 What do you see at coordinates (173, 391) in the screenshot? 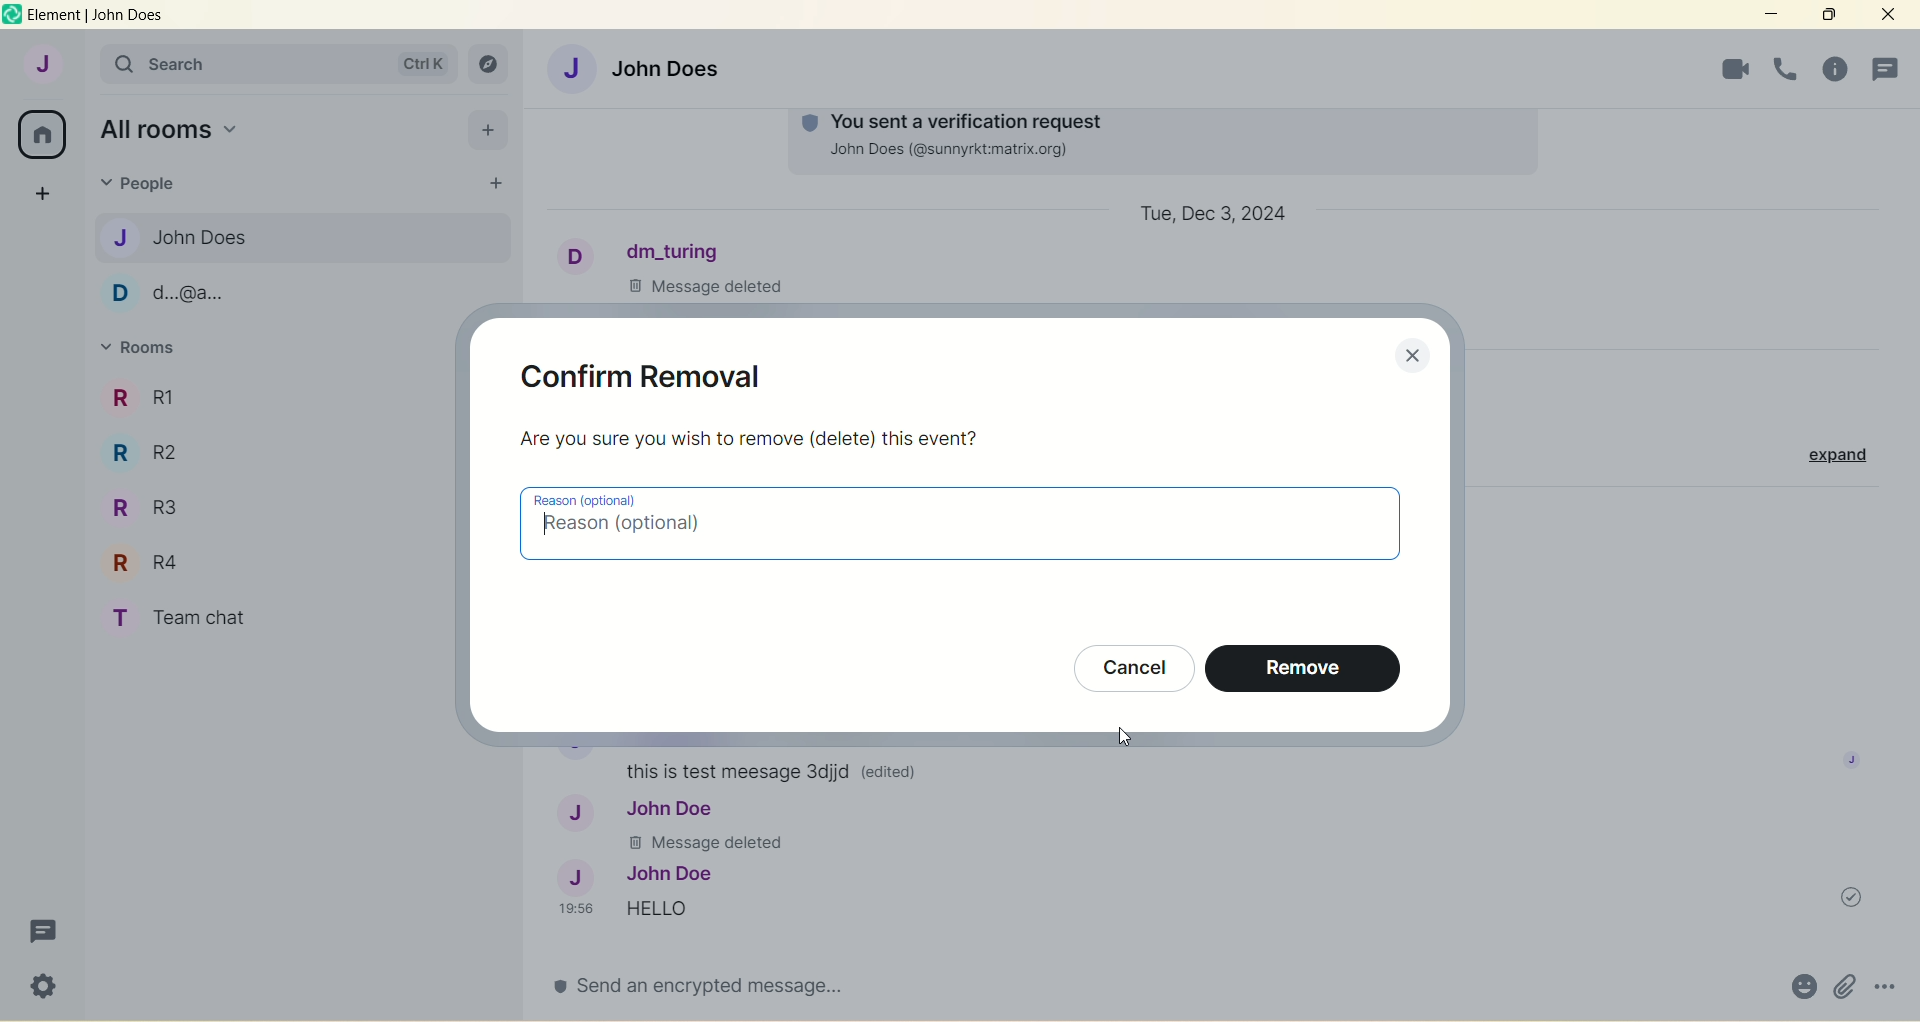
I see `R1` at bounding box center [173, 391].